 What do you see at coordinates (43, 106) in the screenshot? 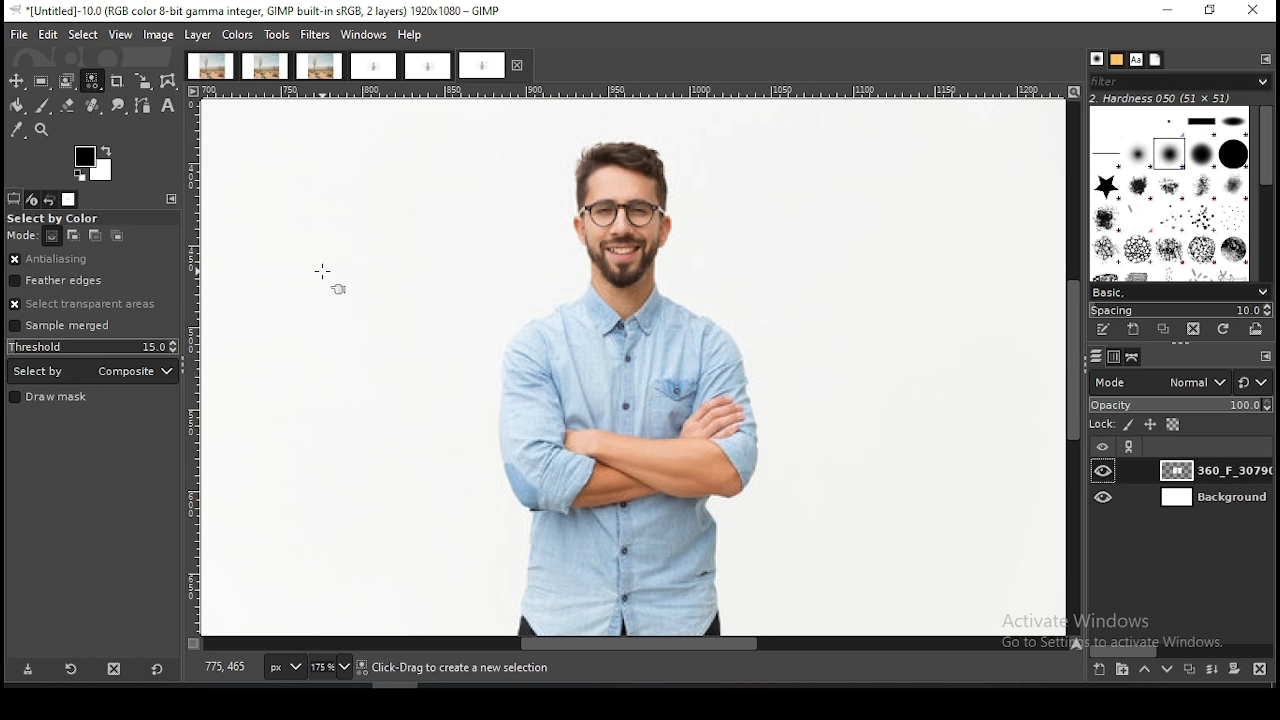
I see `paintbrush tool` at bounding box center [43, 106].